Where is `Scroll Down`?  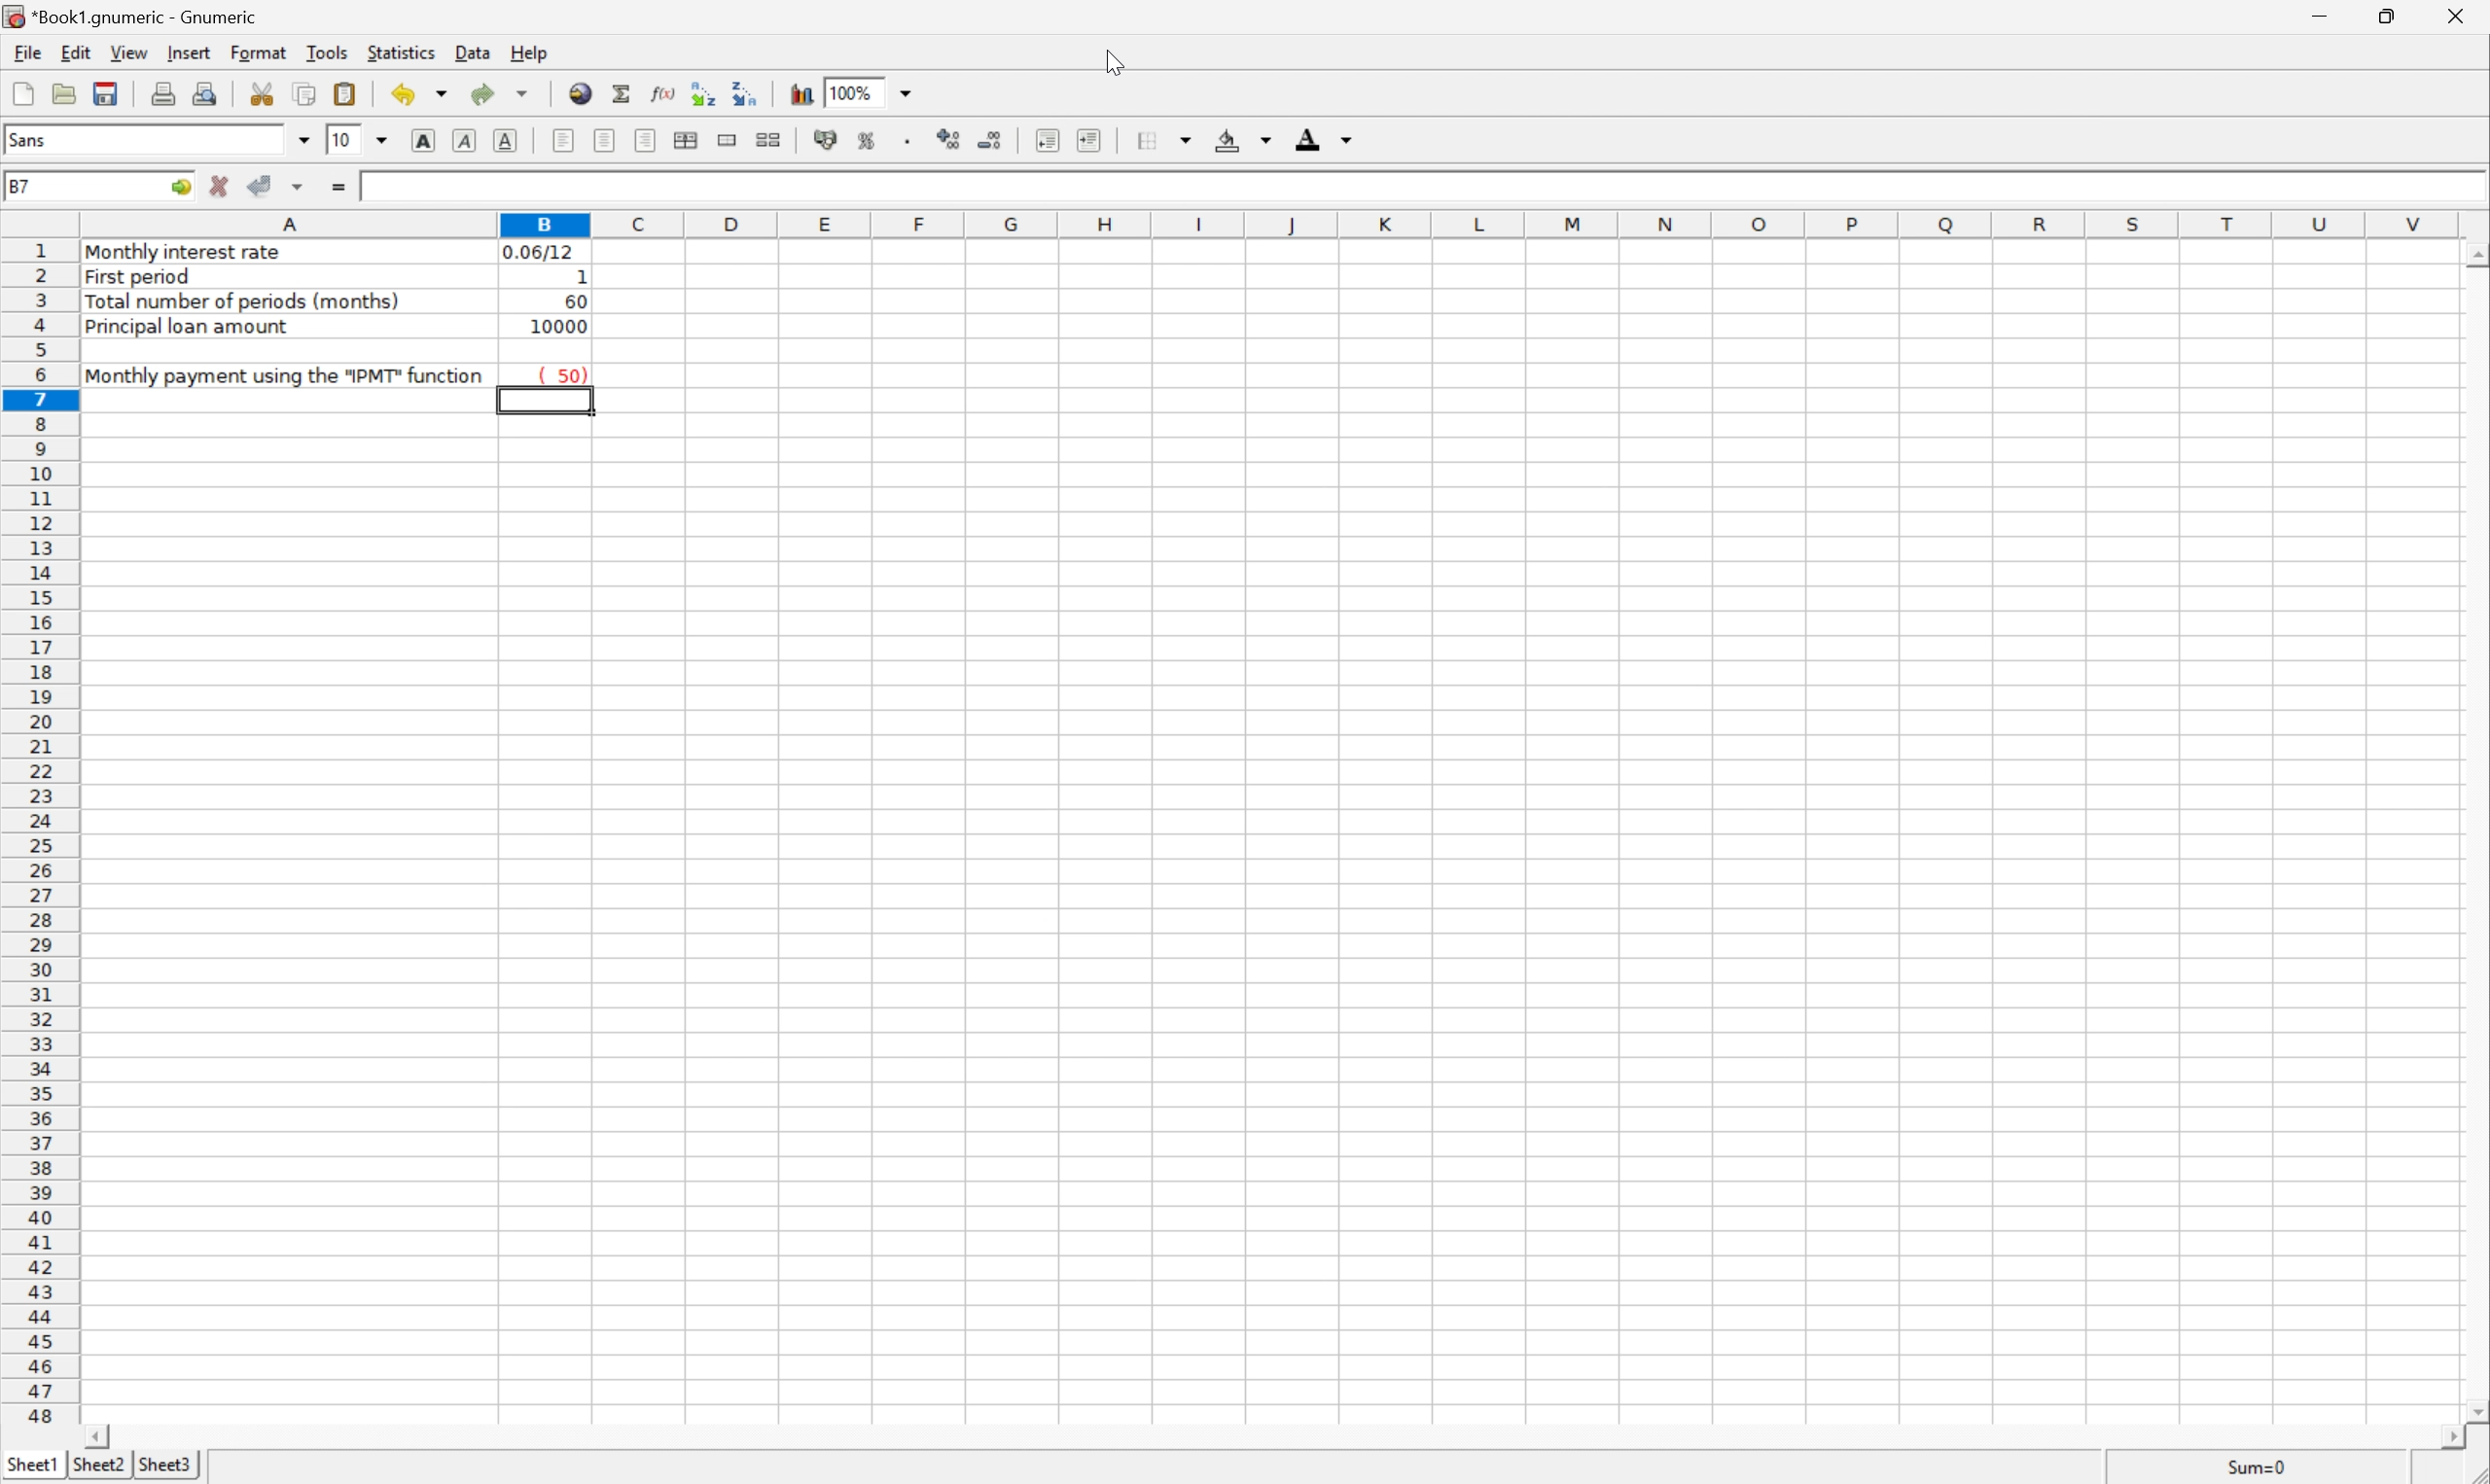 Scroll Down is located at coordinates (2474, 1410).